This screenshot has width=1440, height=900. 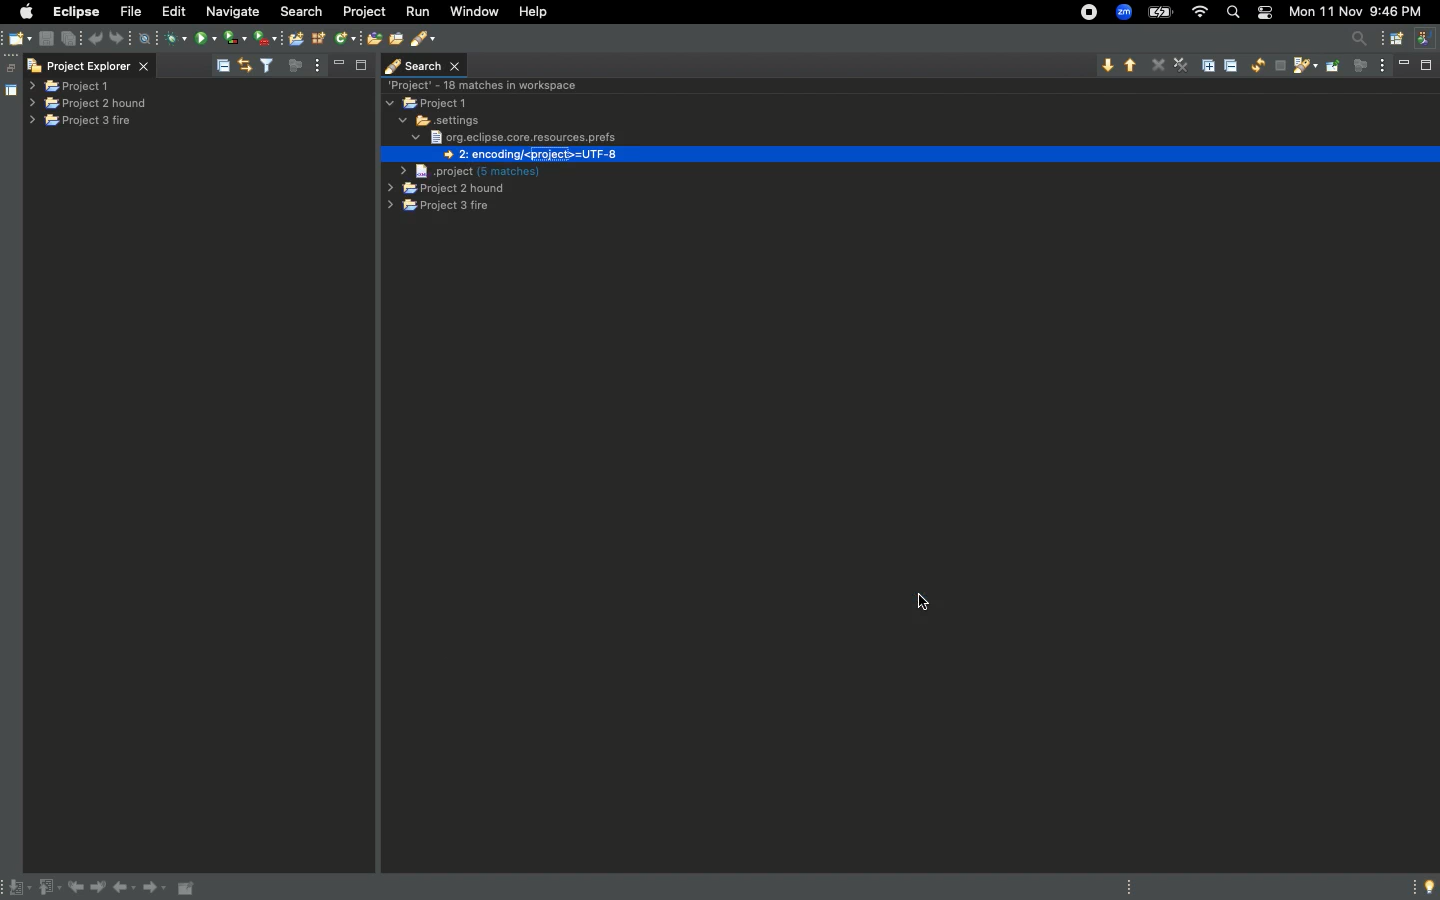 I want to click on Pin editor, so click(x=188, y=888).